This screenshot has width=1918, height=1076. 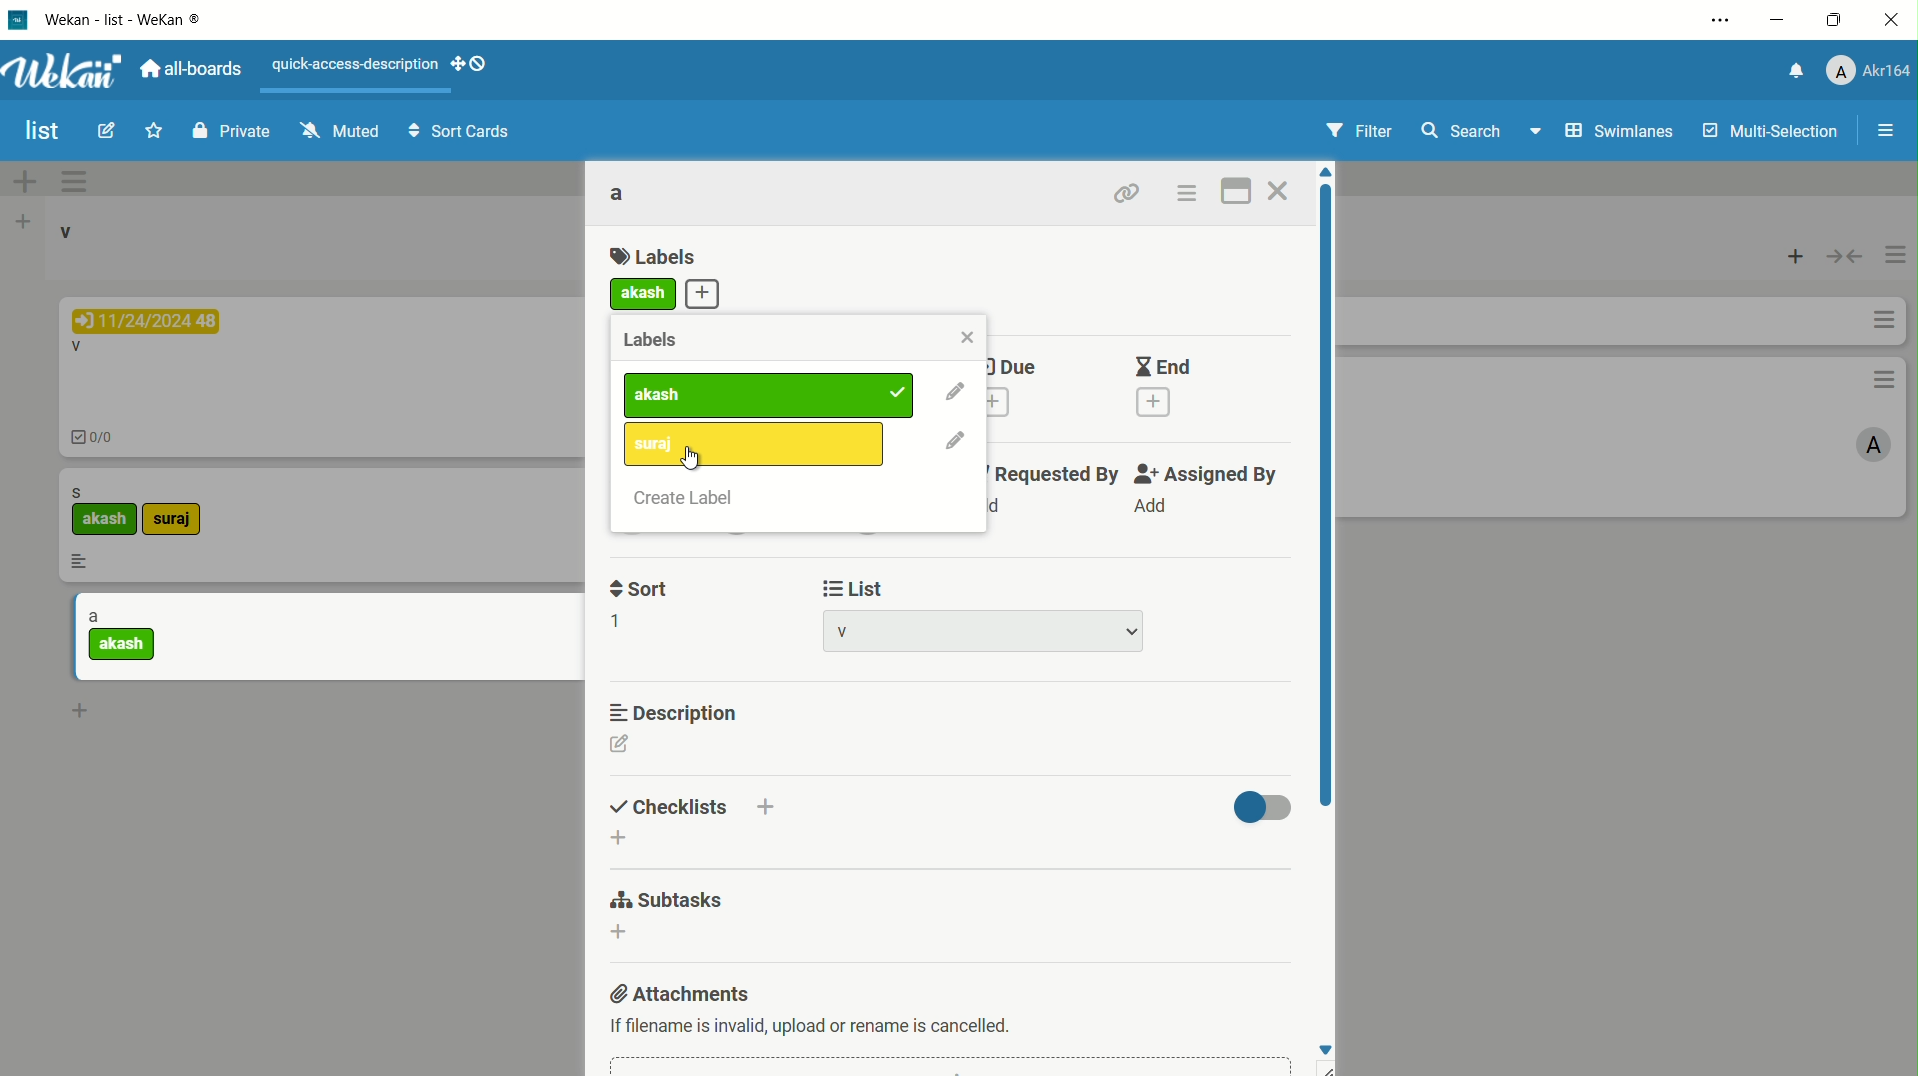 What do you see at coordinates (1860, 446) in the screenshot?
I see `A` at bounding box center [1860, 446].